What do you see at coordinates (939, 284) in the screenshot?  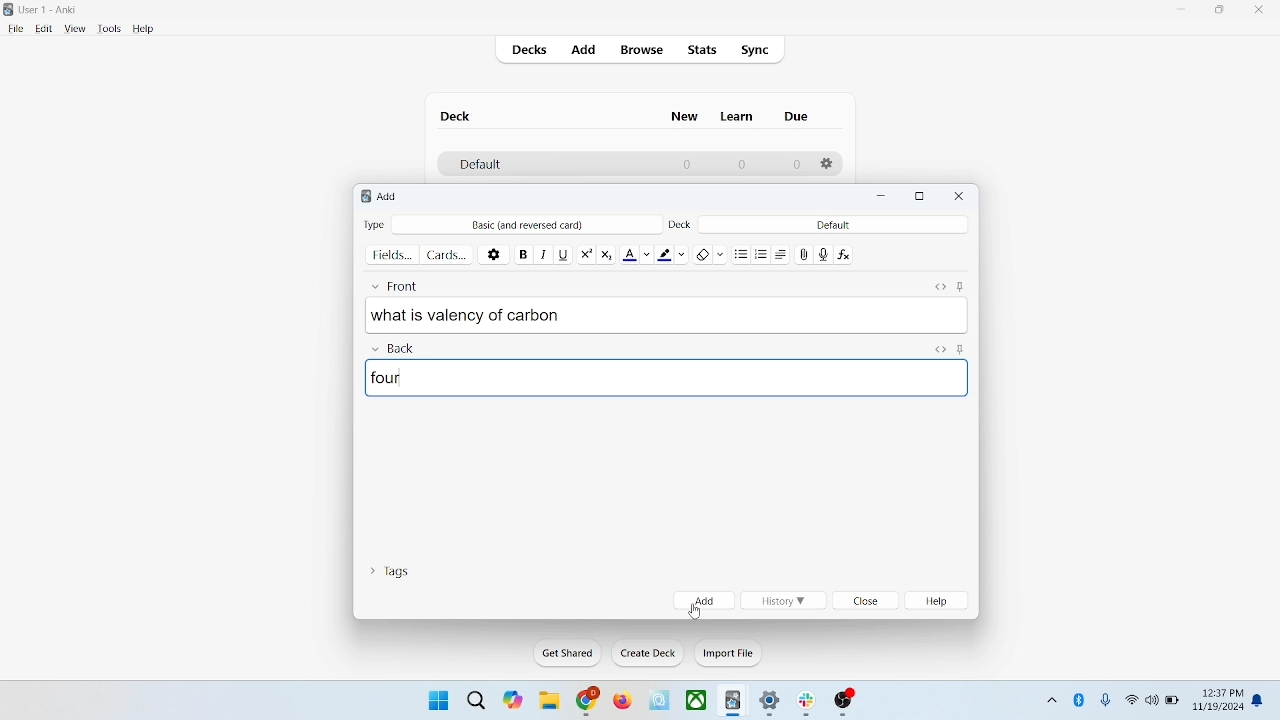 I see `HTML editor` at bounding box center [939, 284].